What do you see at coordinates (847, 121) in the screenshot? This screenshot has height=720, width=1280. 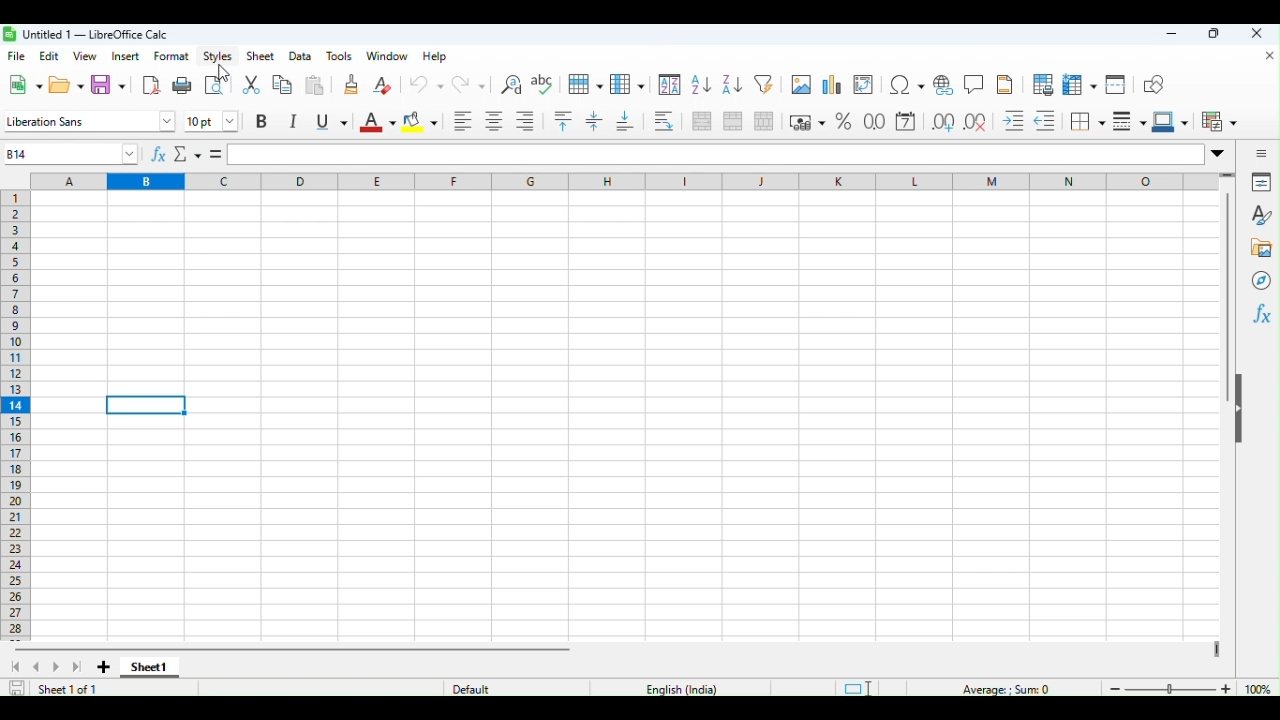 I see `Format as percentage` at bounding box center [847, 121].